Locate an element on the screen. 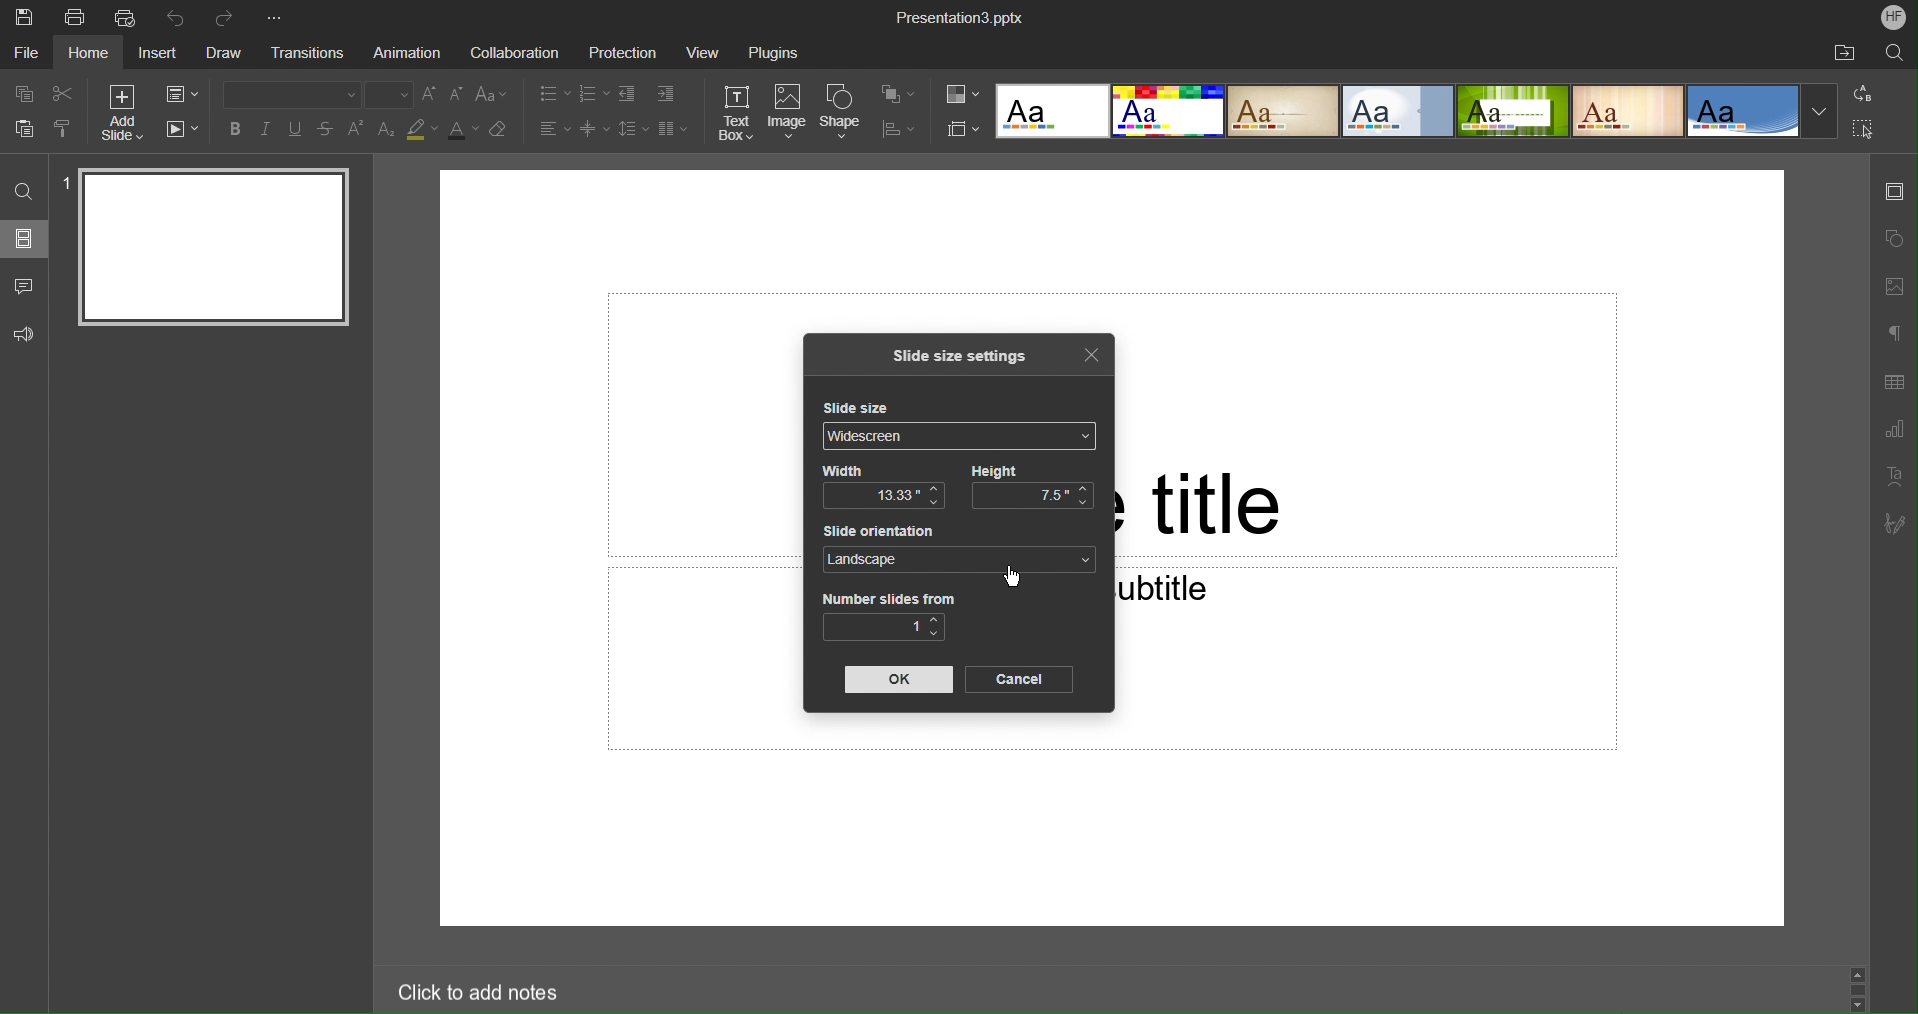 The image size is (1918, 1014). Plugins is located at coordinates (772, 55).